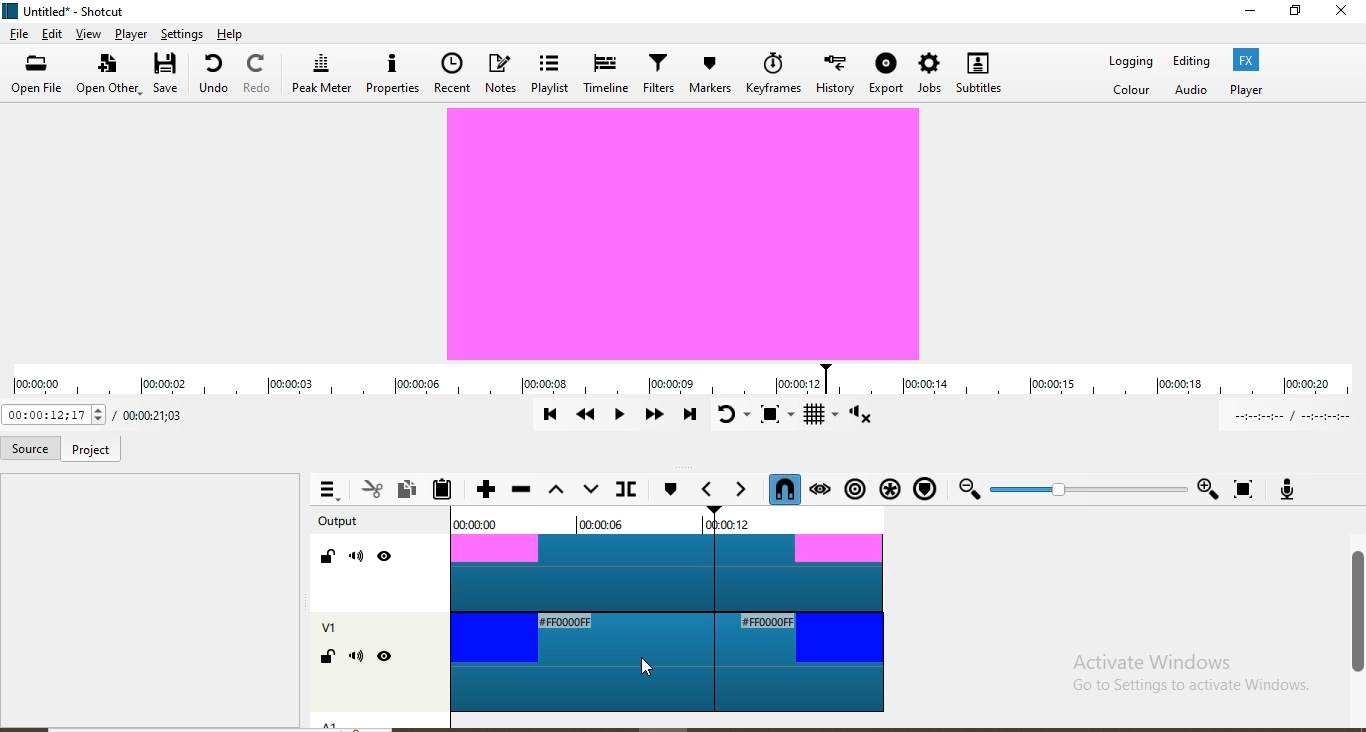 This screenshot has height=732, width=1366. Describe the element at coordinates (929, 76) in the screenshot. I see `Jobs` at that location.